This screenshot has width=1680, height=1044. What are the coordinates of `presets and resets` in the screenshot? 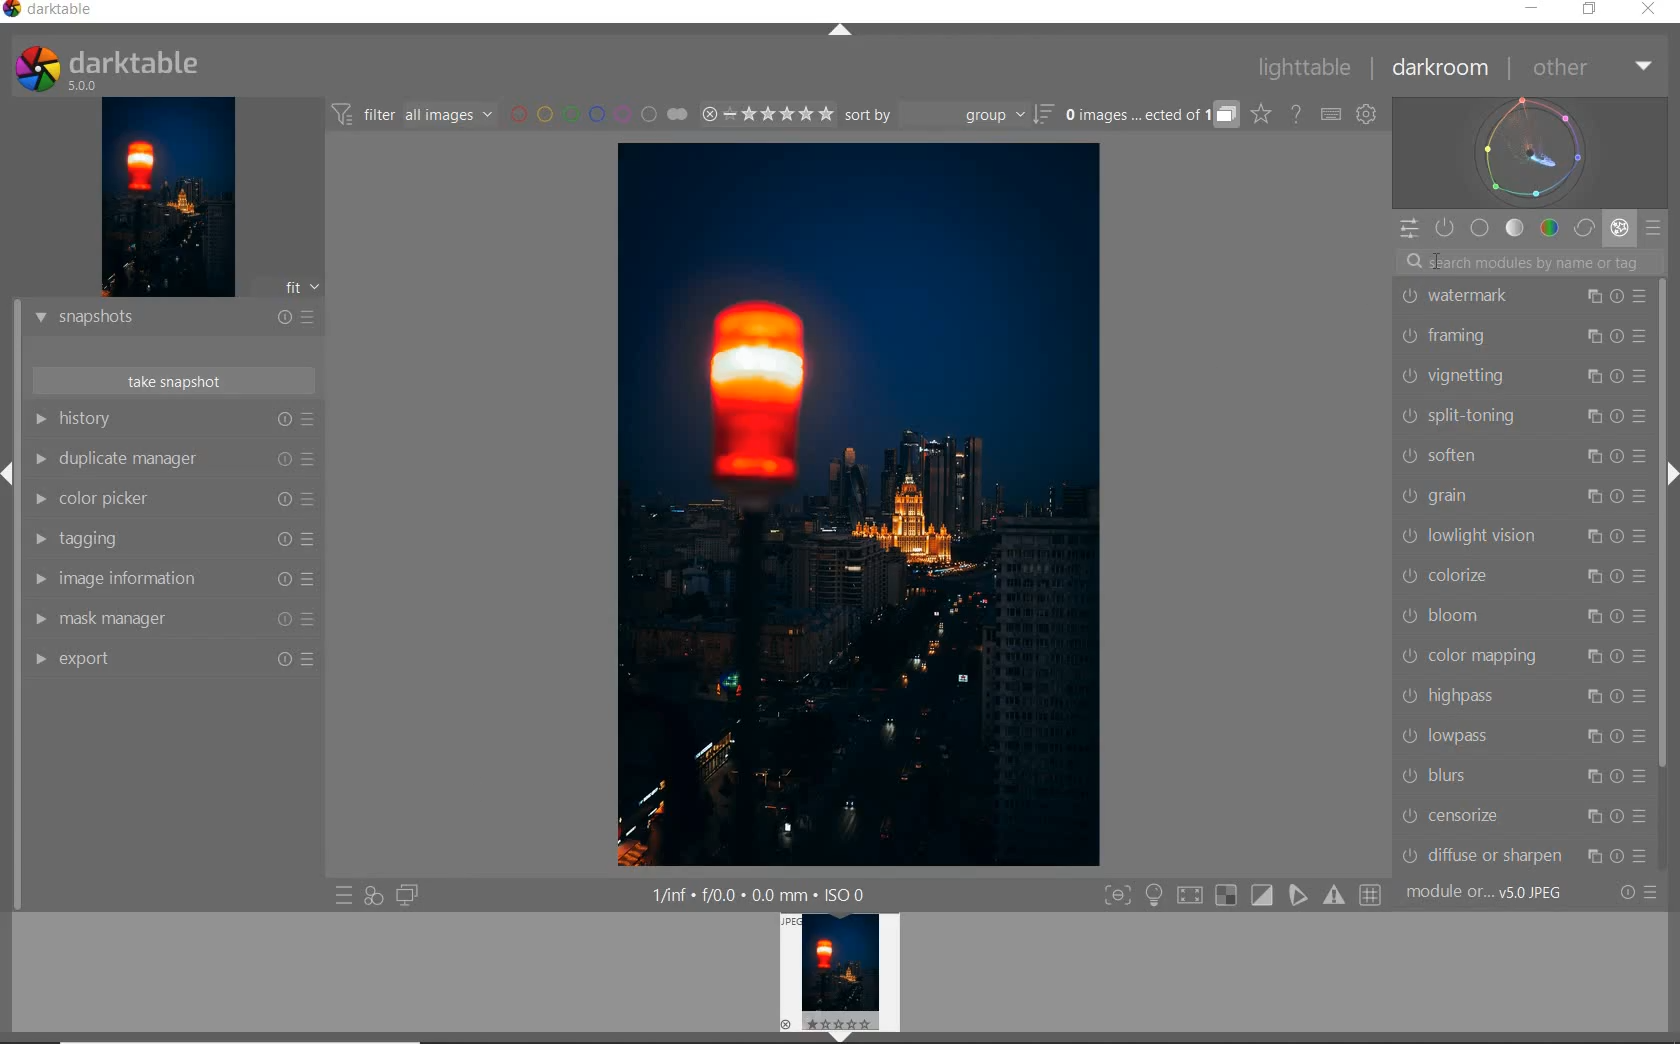 It's located at (312, 419).